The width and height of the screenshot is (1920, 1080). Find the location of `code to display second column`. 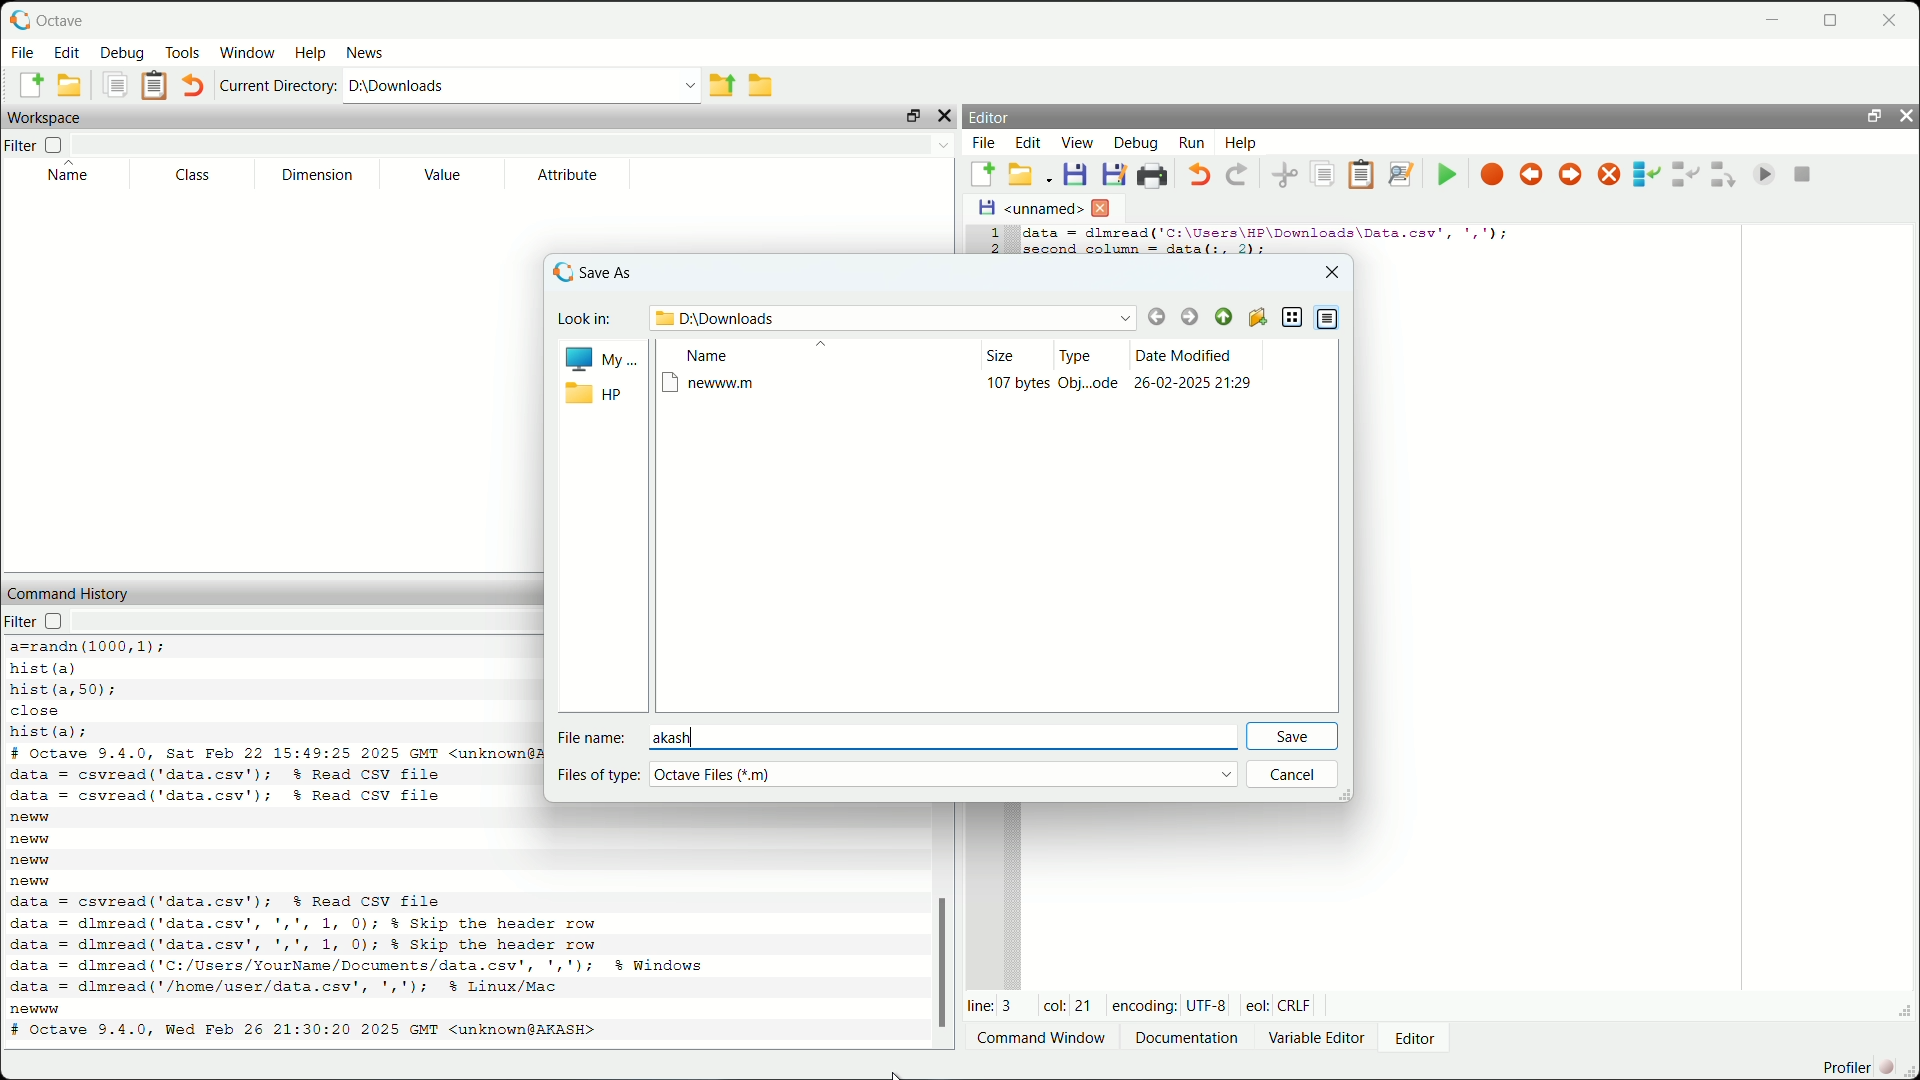

code to display second column is located at coordinates (1272, 241).